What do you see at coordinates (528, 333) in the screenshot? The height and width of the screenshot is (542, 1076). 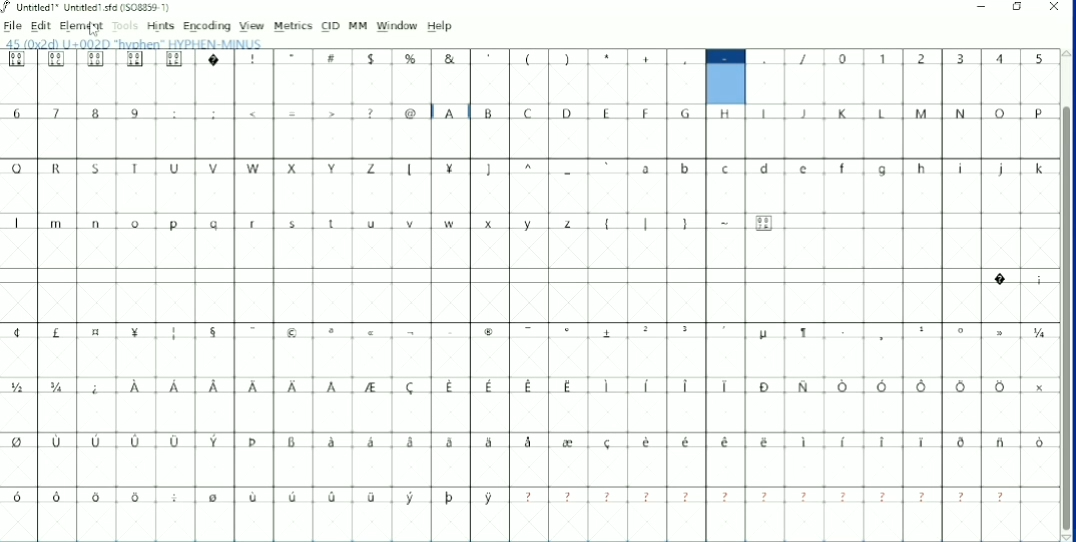 I see `Symbols` at bounding box center [528, 333].